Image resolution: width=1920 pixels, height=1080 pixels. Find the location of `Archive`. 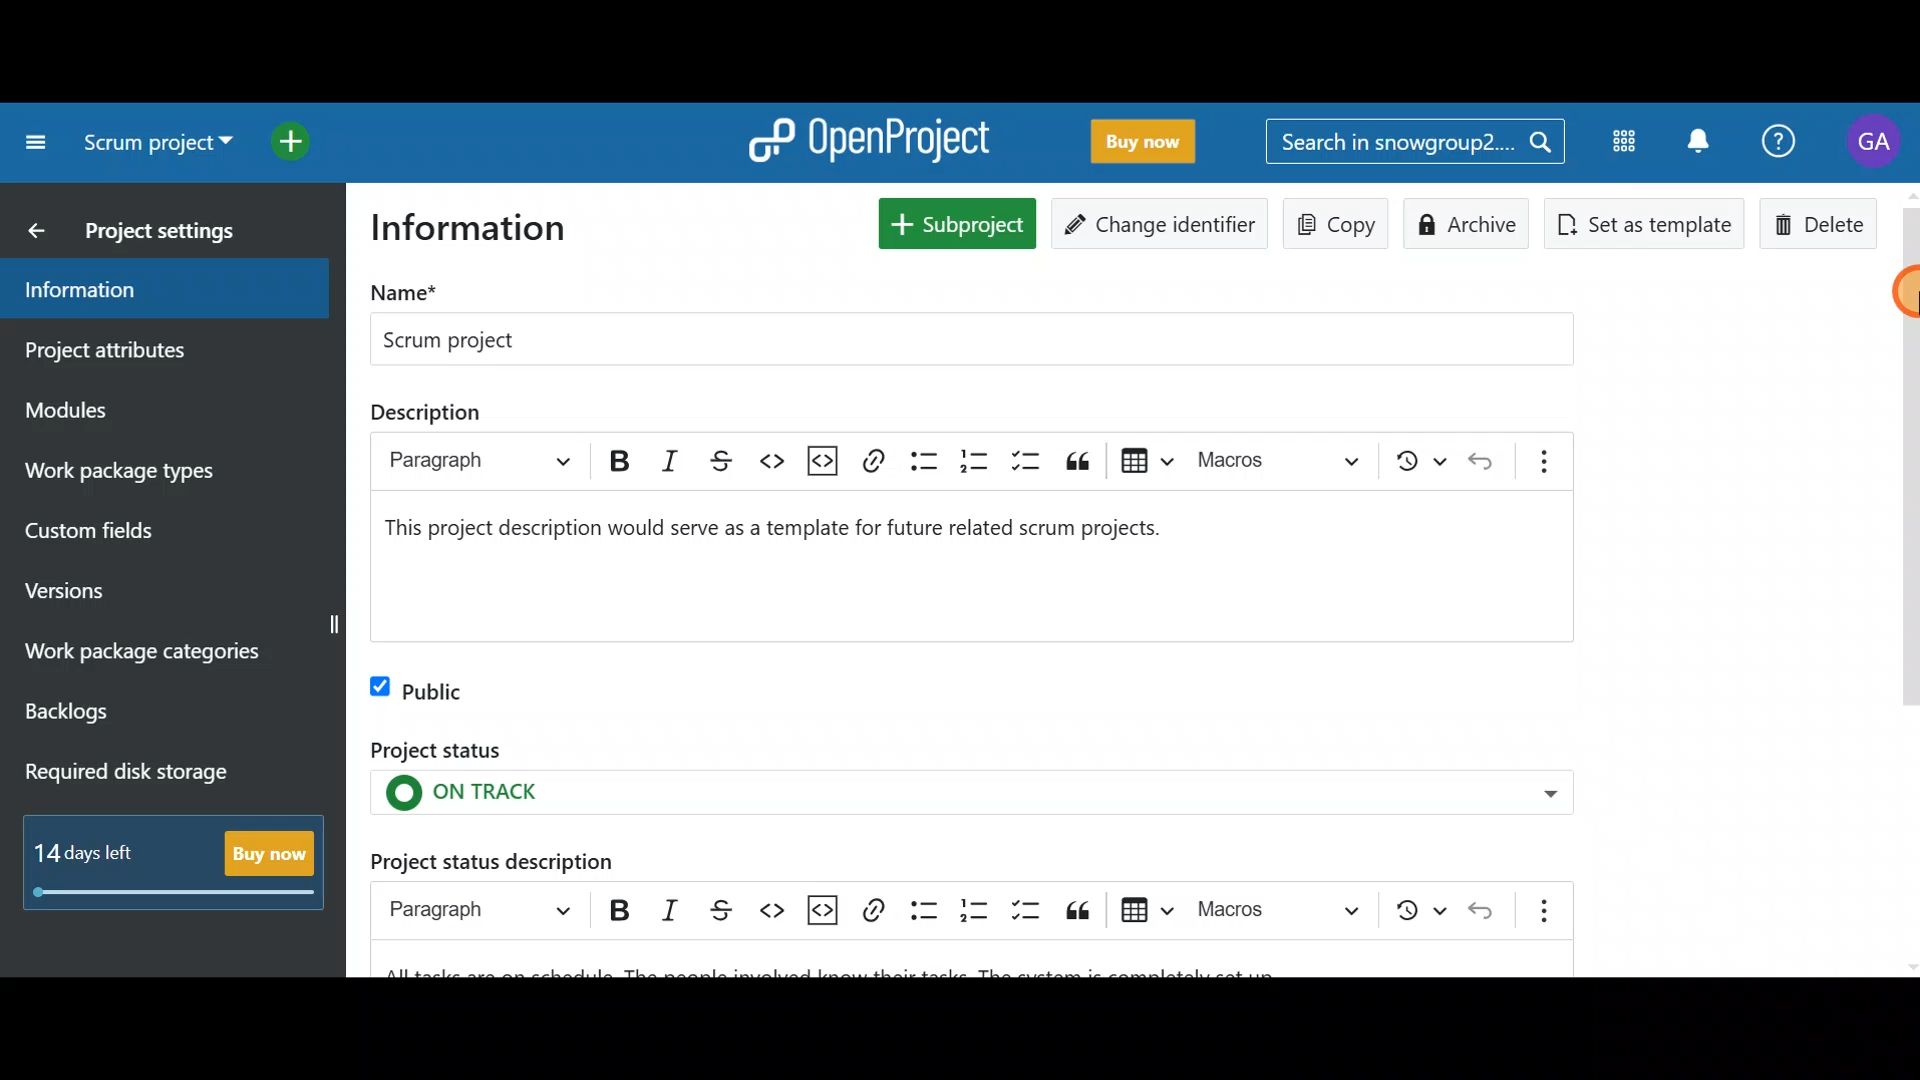

Archive is located at coordinates (1476, 220).